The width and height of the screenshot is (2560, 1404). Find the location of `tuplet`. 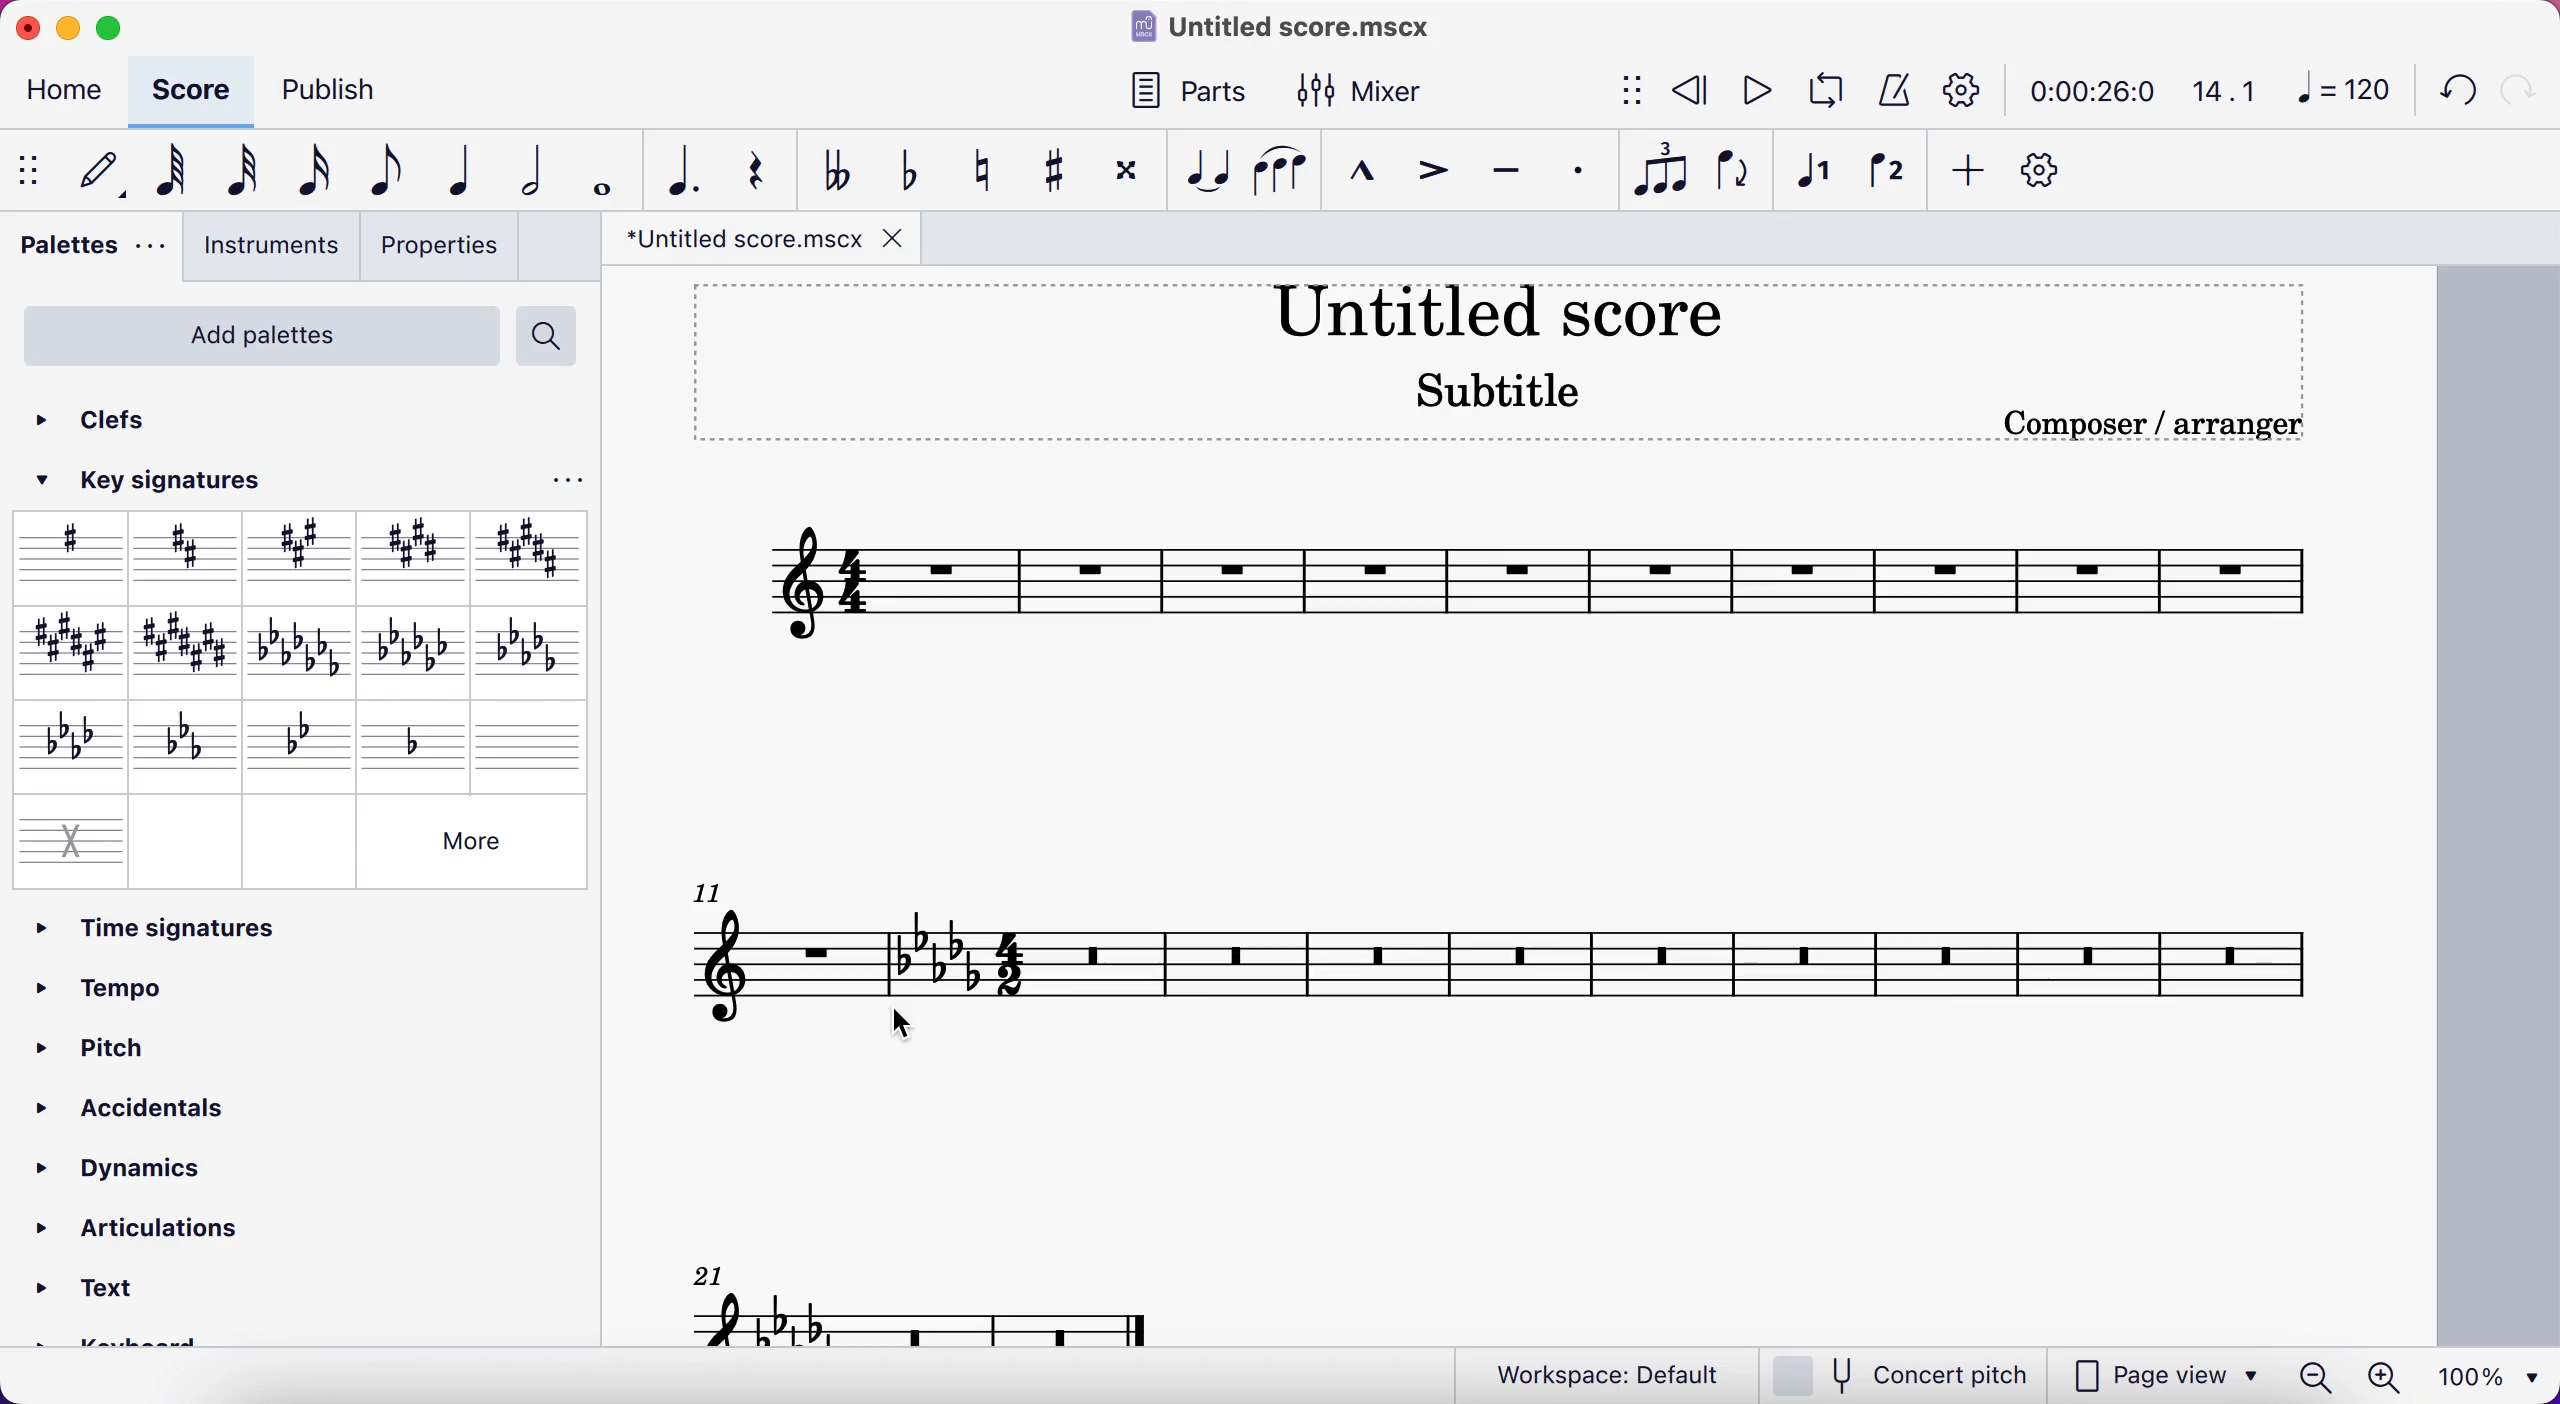

tuplet is located at coordinates (1664, 170).